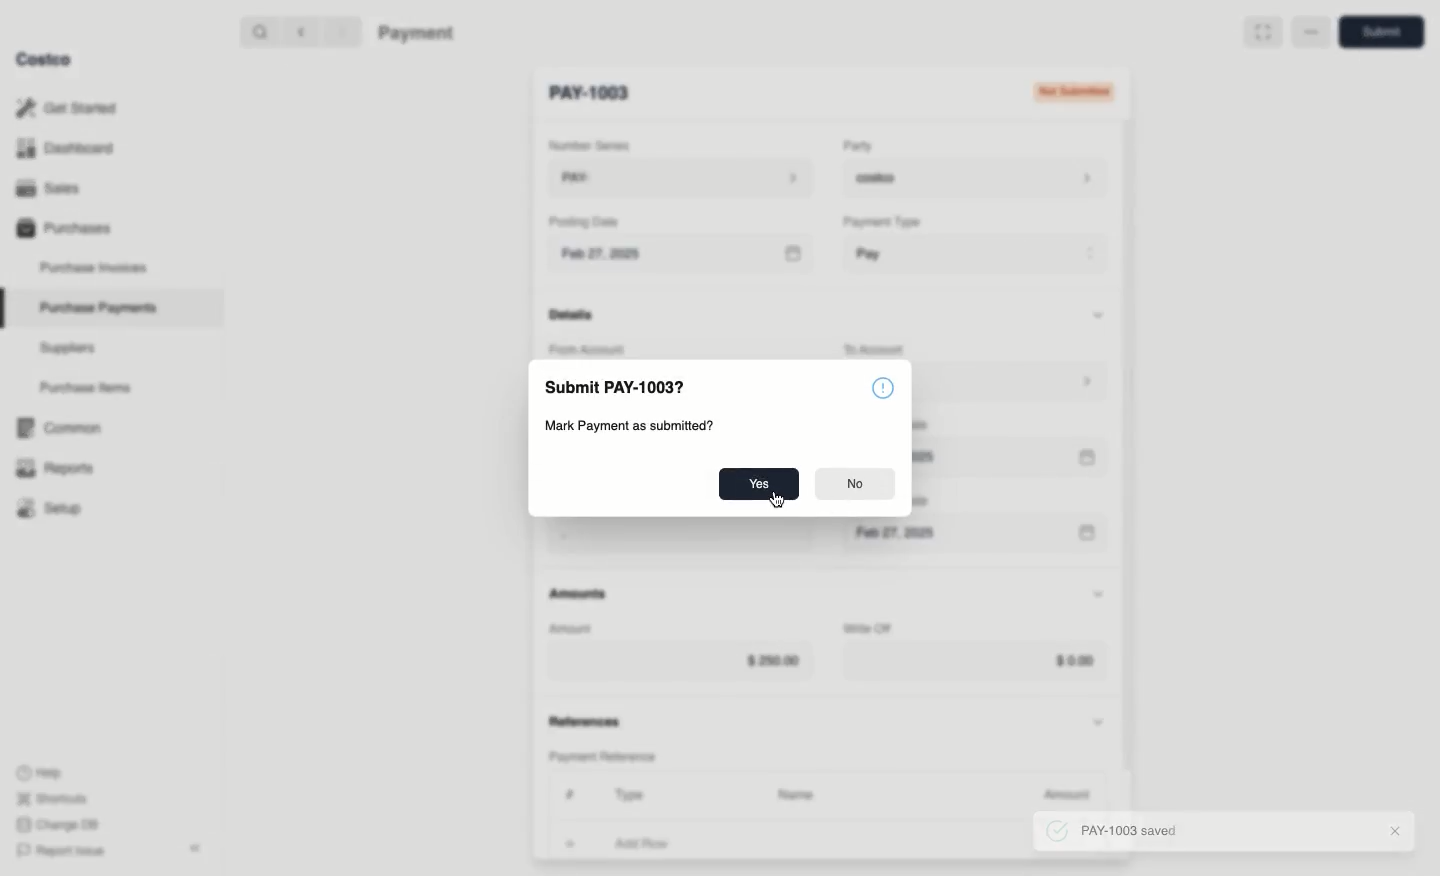 This screenshot has height=876, width=1440. I want to click on Costco, so click(43, 59).